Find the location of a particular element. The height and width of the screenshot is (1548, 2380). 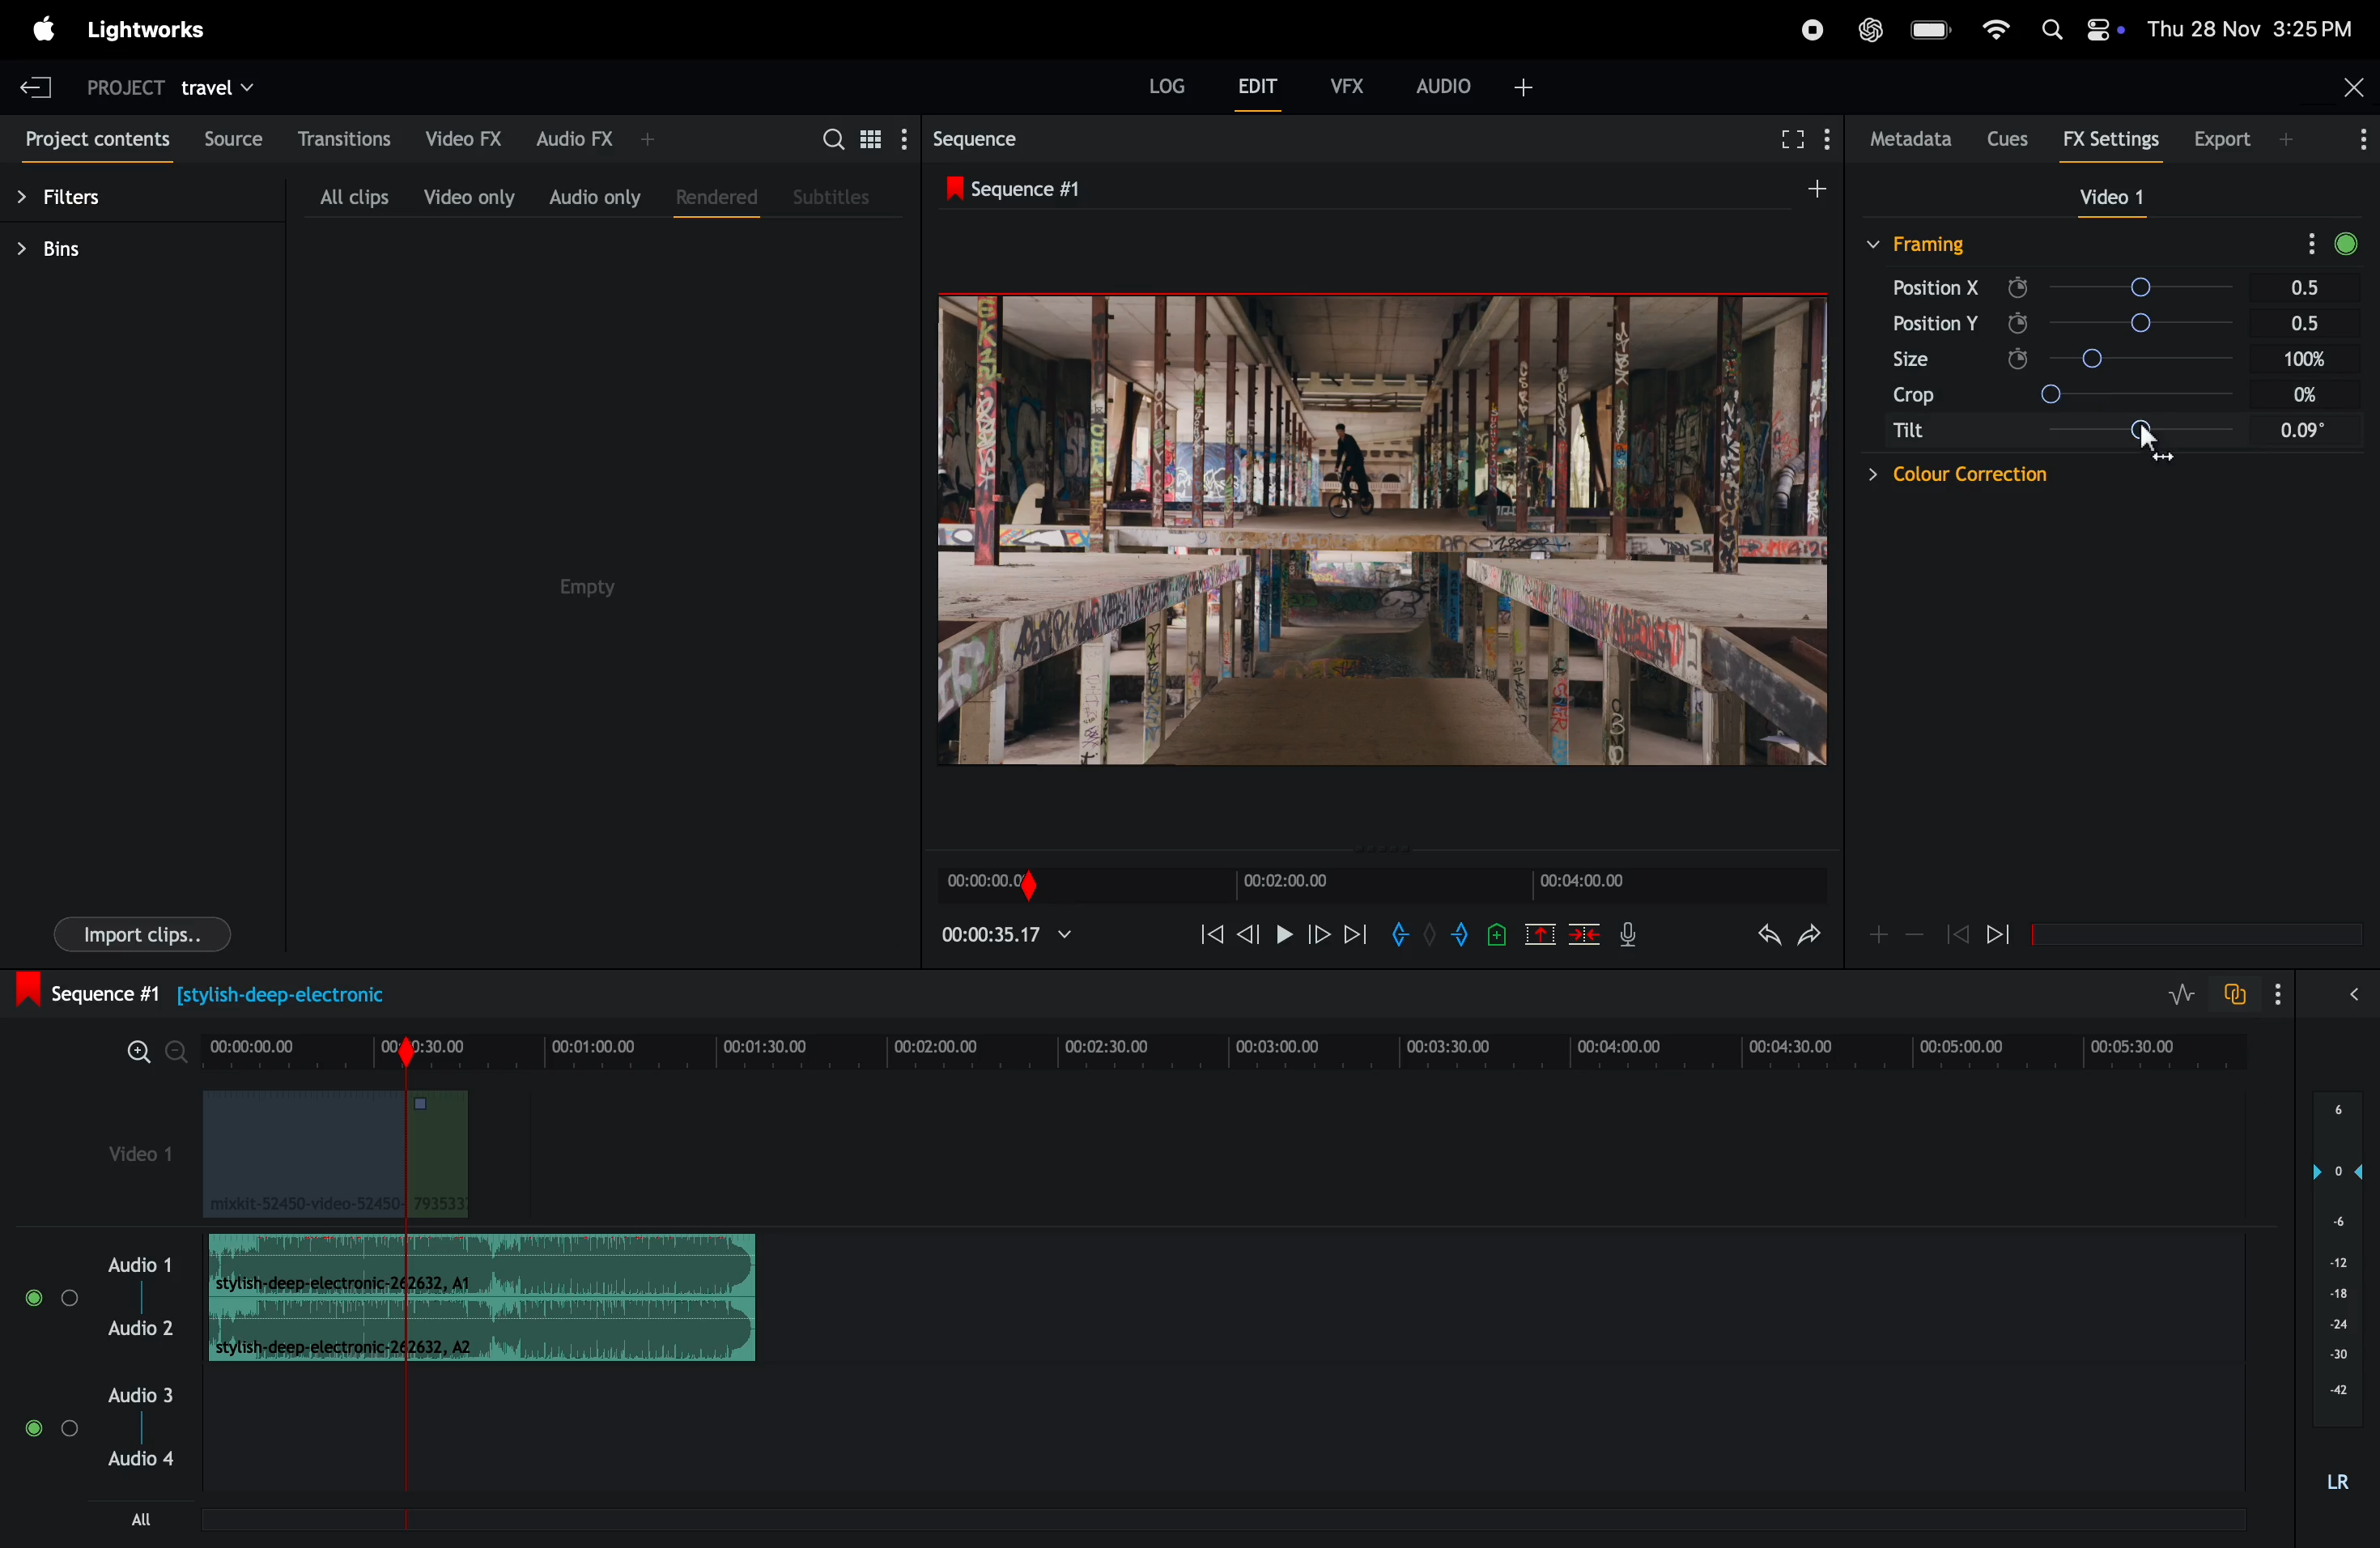

undo is located at coordinates (1765, 939).